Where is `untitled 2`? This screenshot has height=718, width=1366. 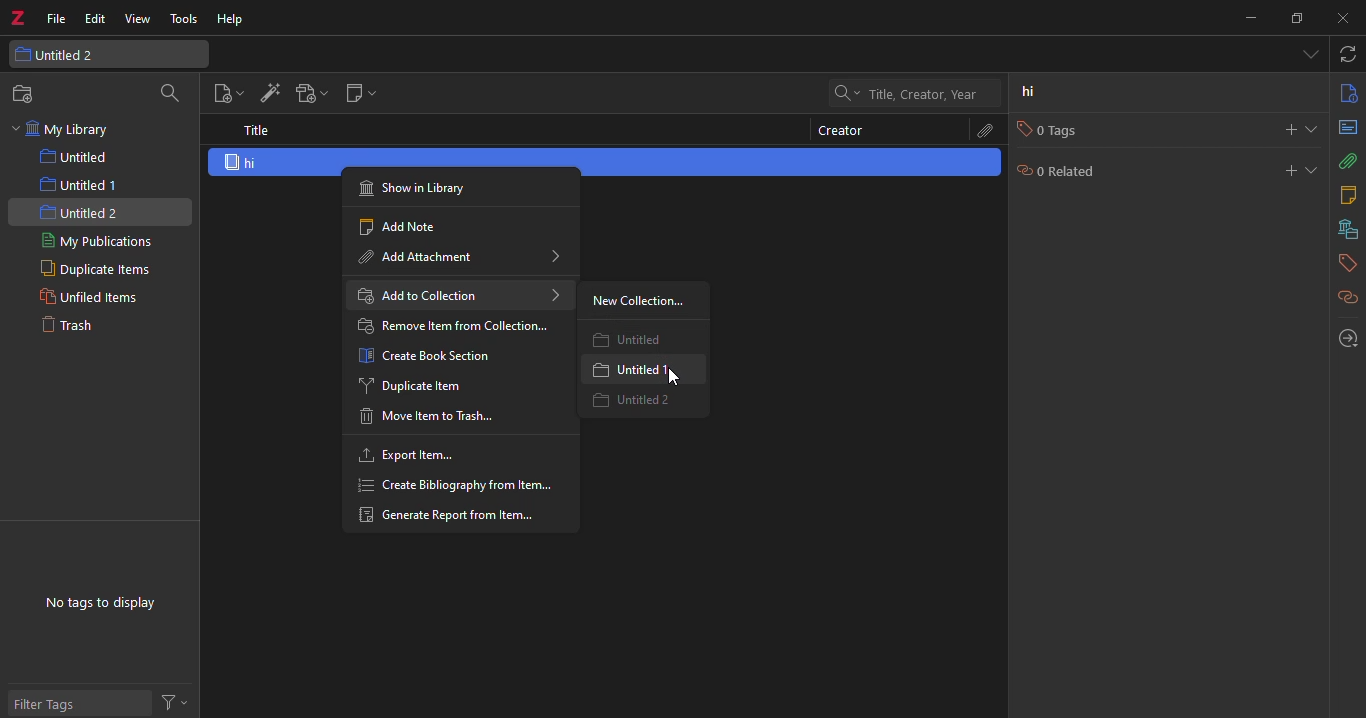 untitled 2 is located at coordinates (87, 210).